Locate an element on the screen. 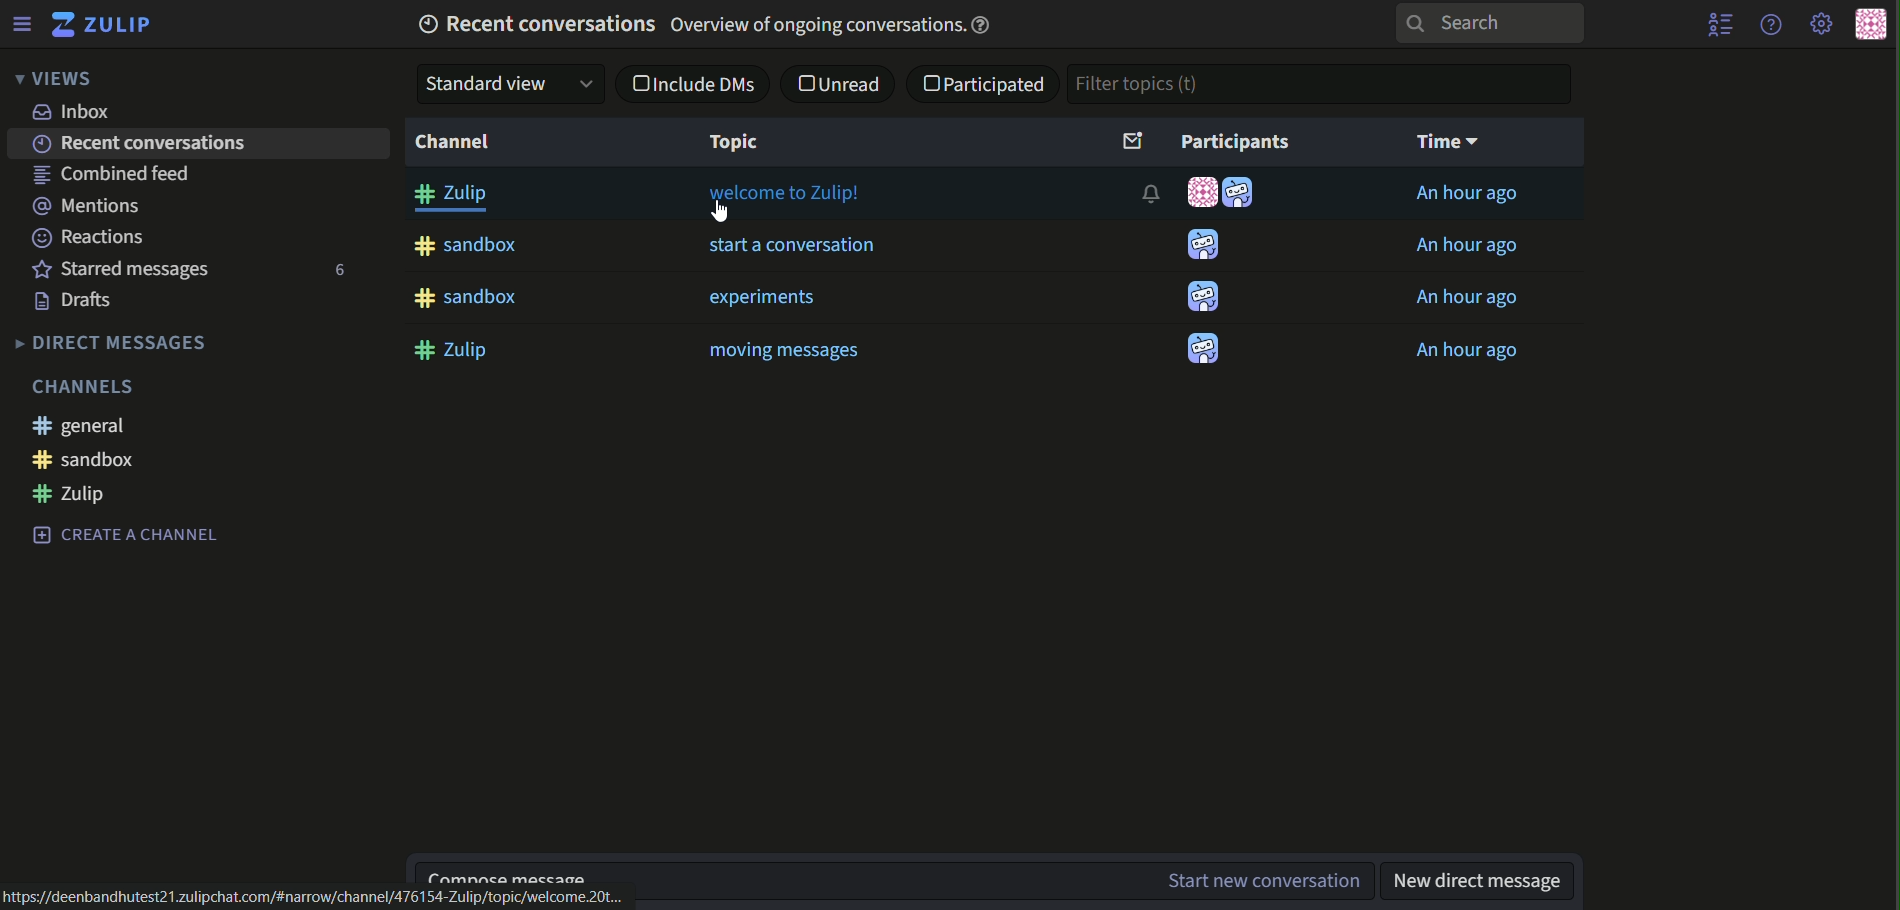 The width and height of the screenshot is (1900, 910). text is located at coordinates (113, 342).